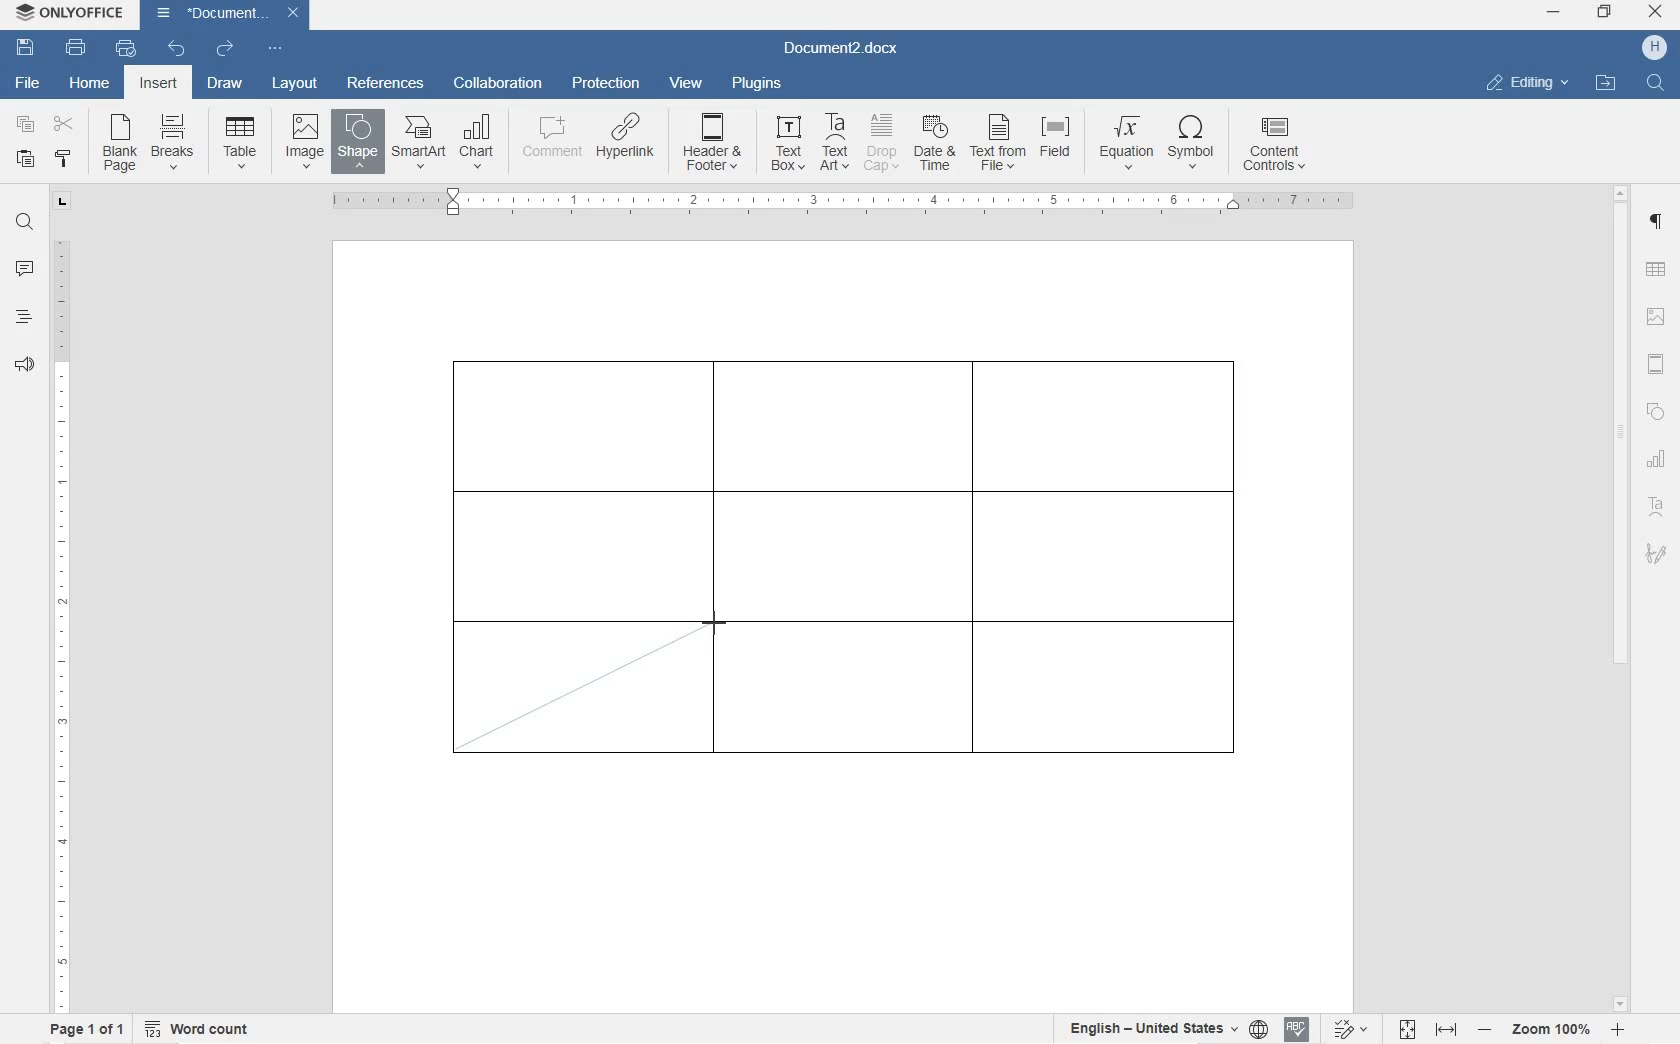 This screenshot has height=1044, width=1680. I want to click on textart, so click(1655, 503).